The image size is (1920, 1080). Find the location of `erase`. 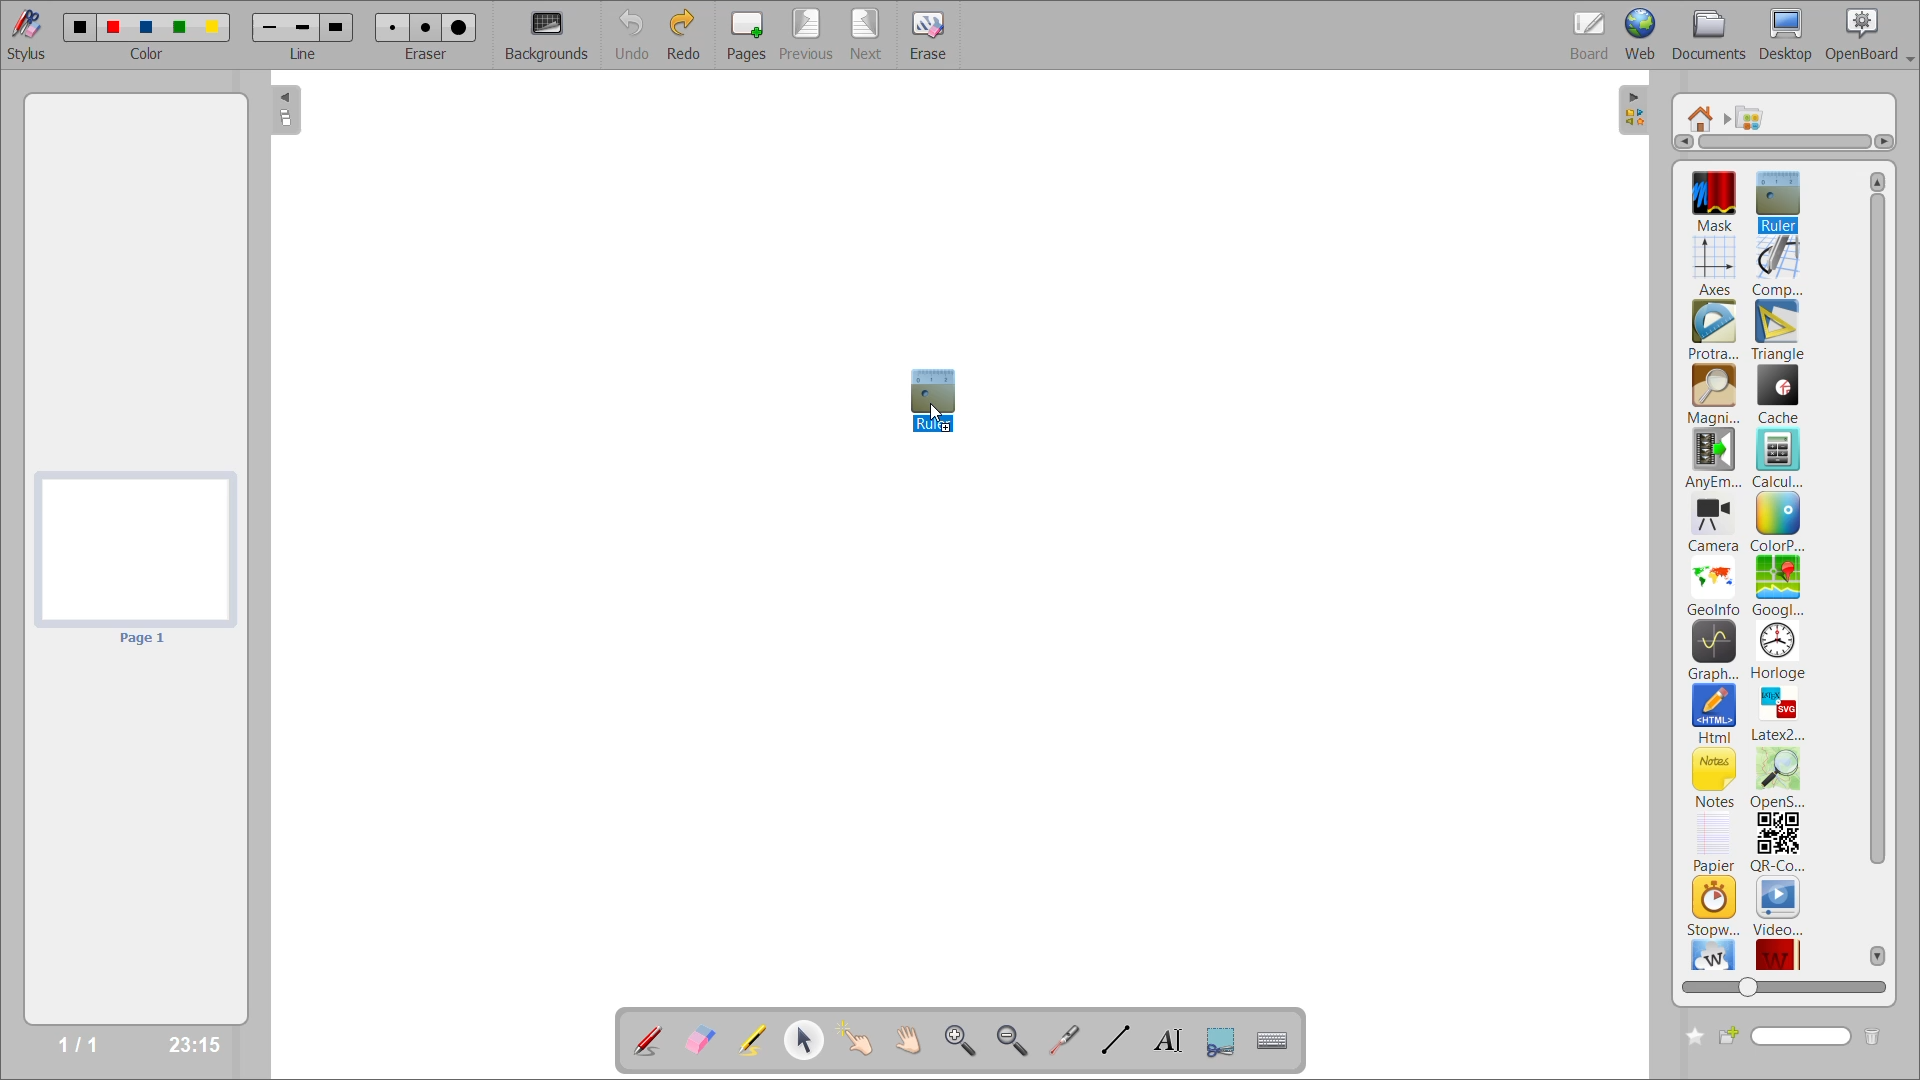

erase is located at coordinates (936, 35).